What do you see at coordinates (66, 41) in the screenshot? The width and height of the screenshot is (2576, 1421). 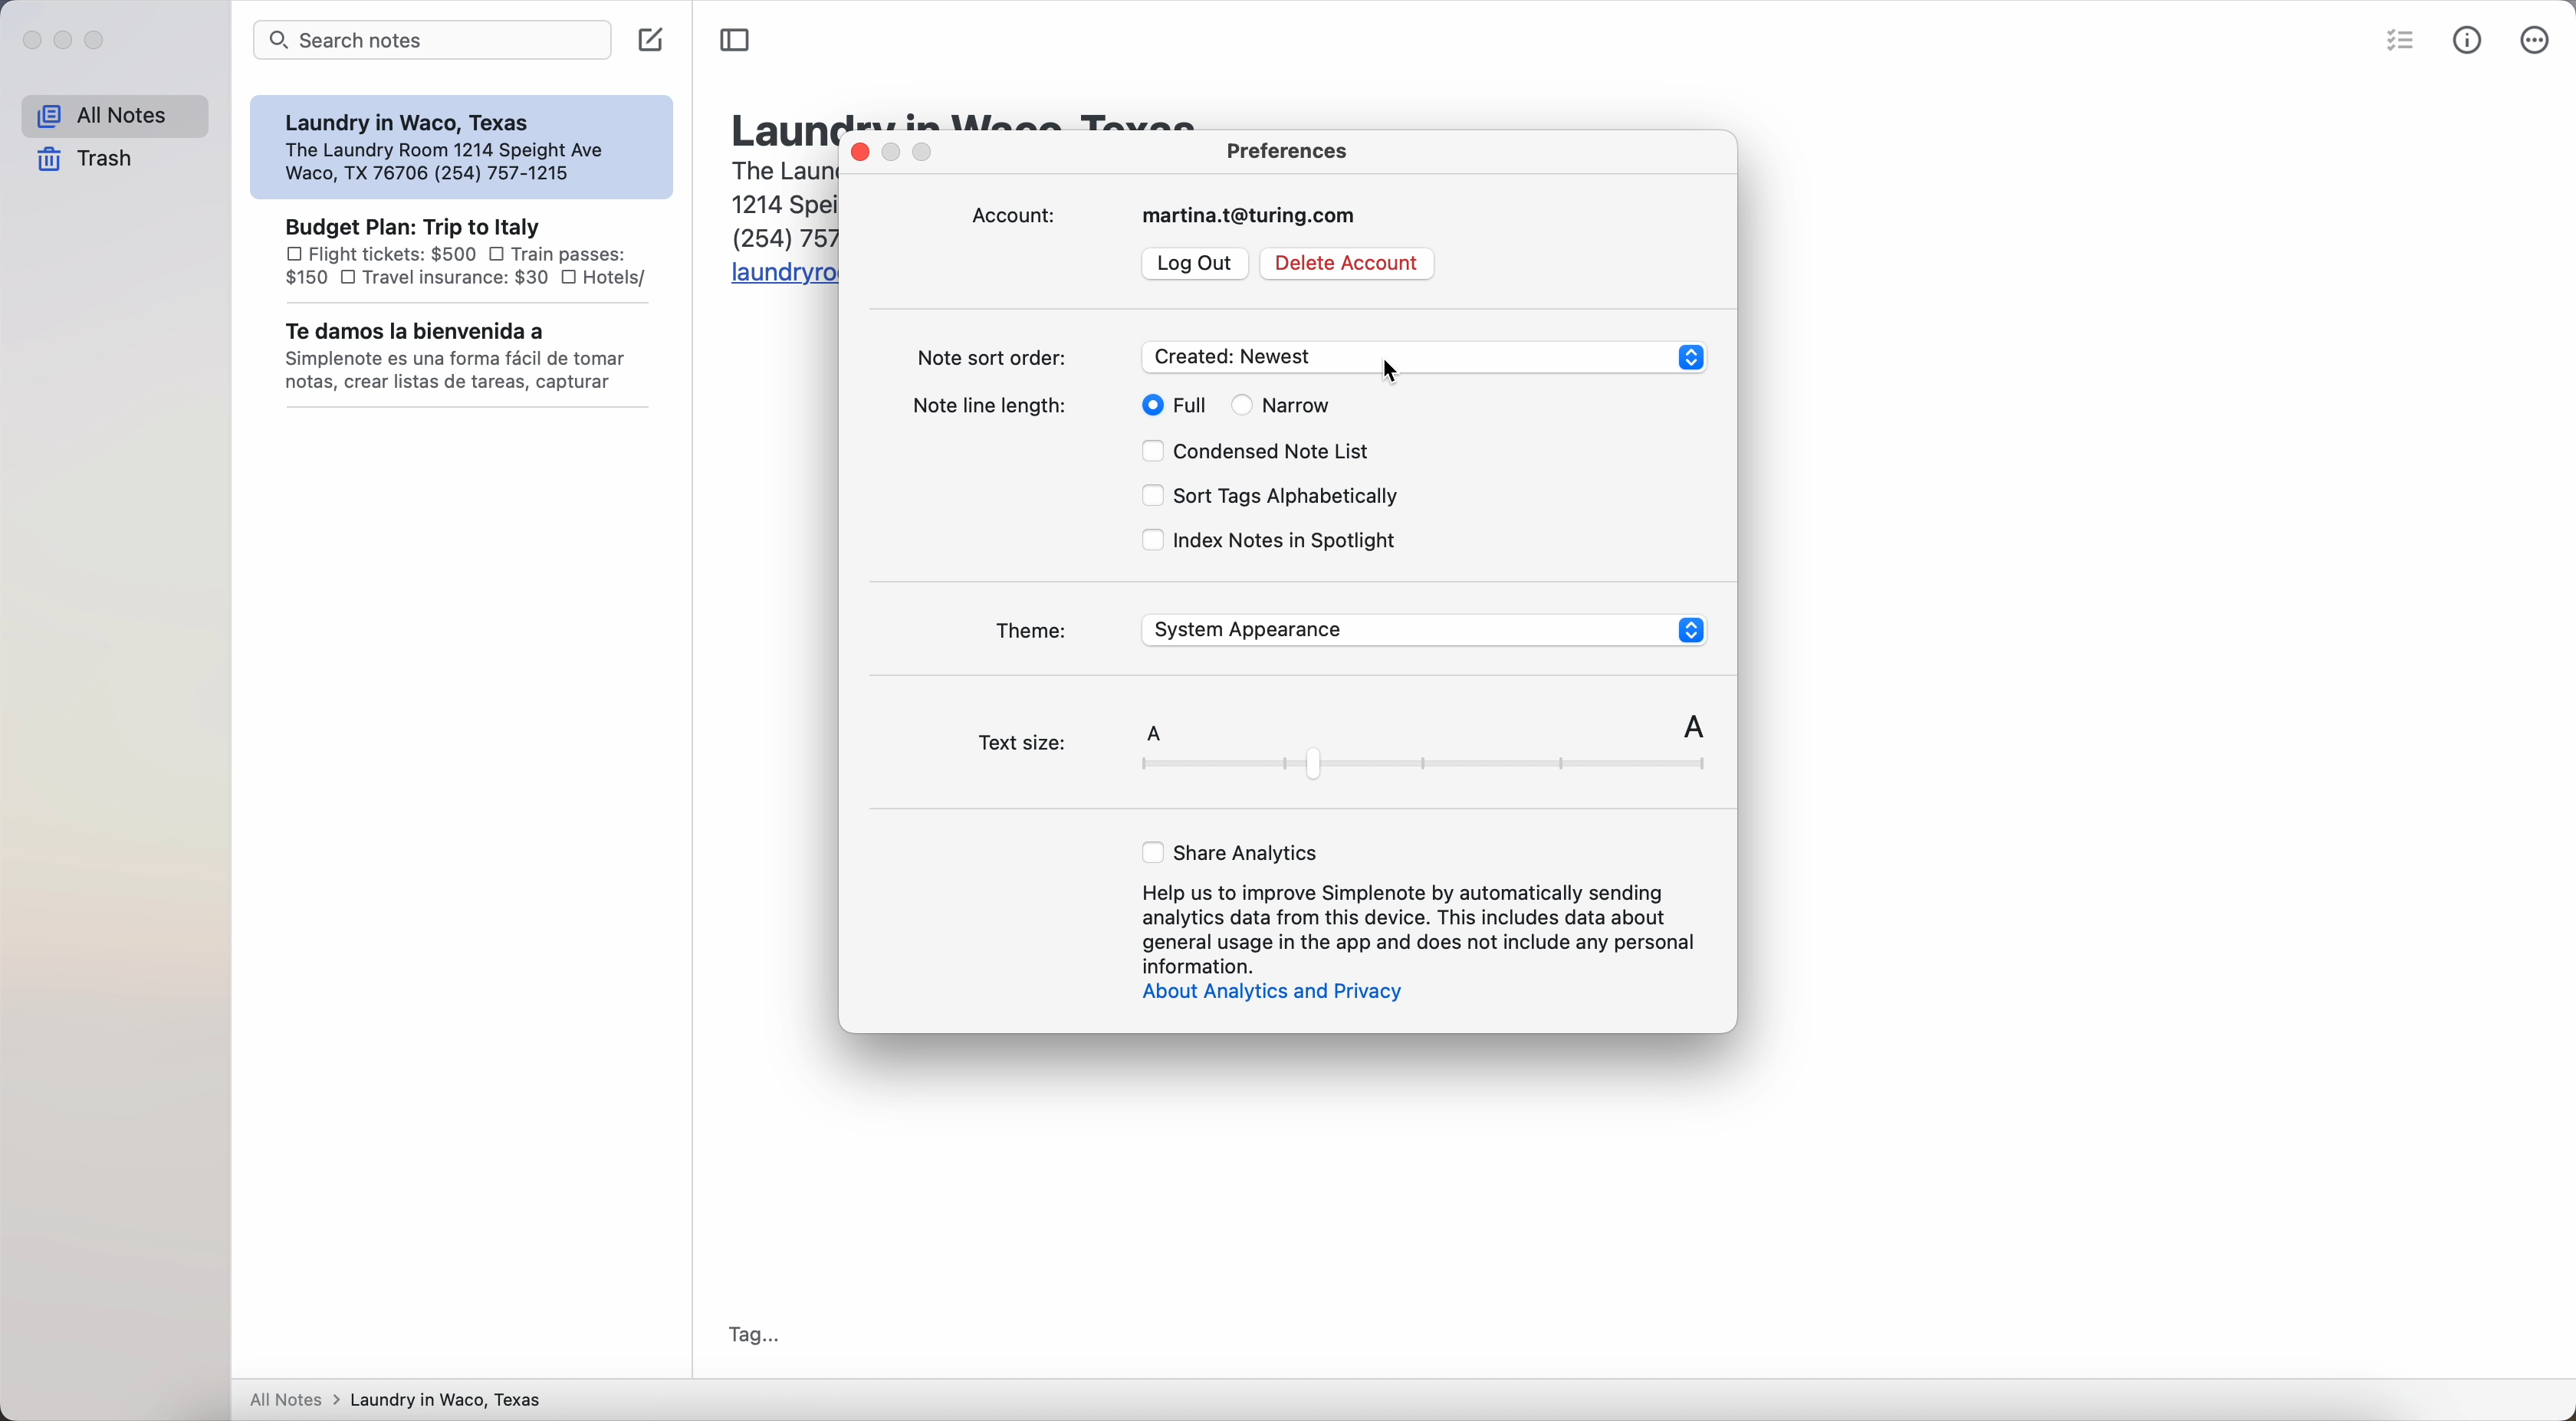 I see `minimize Simplenote` at bounding box center [66, 41].